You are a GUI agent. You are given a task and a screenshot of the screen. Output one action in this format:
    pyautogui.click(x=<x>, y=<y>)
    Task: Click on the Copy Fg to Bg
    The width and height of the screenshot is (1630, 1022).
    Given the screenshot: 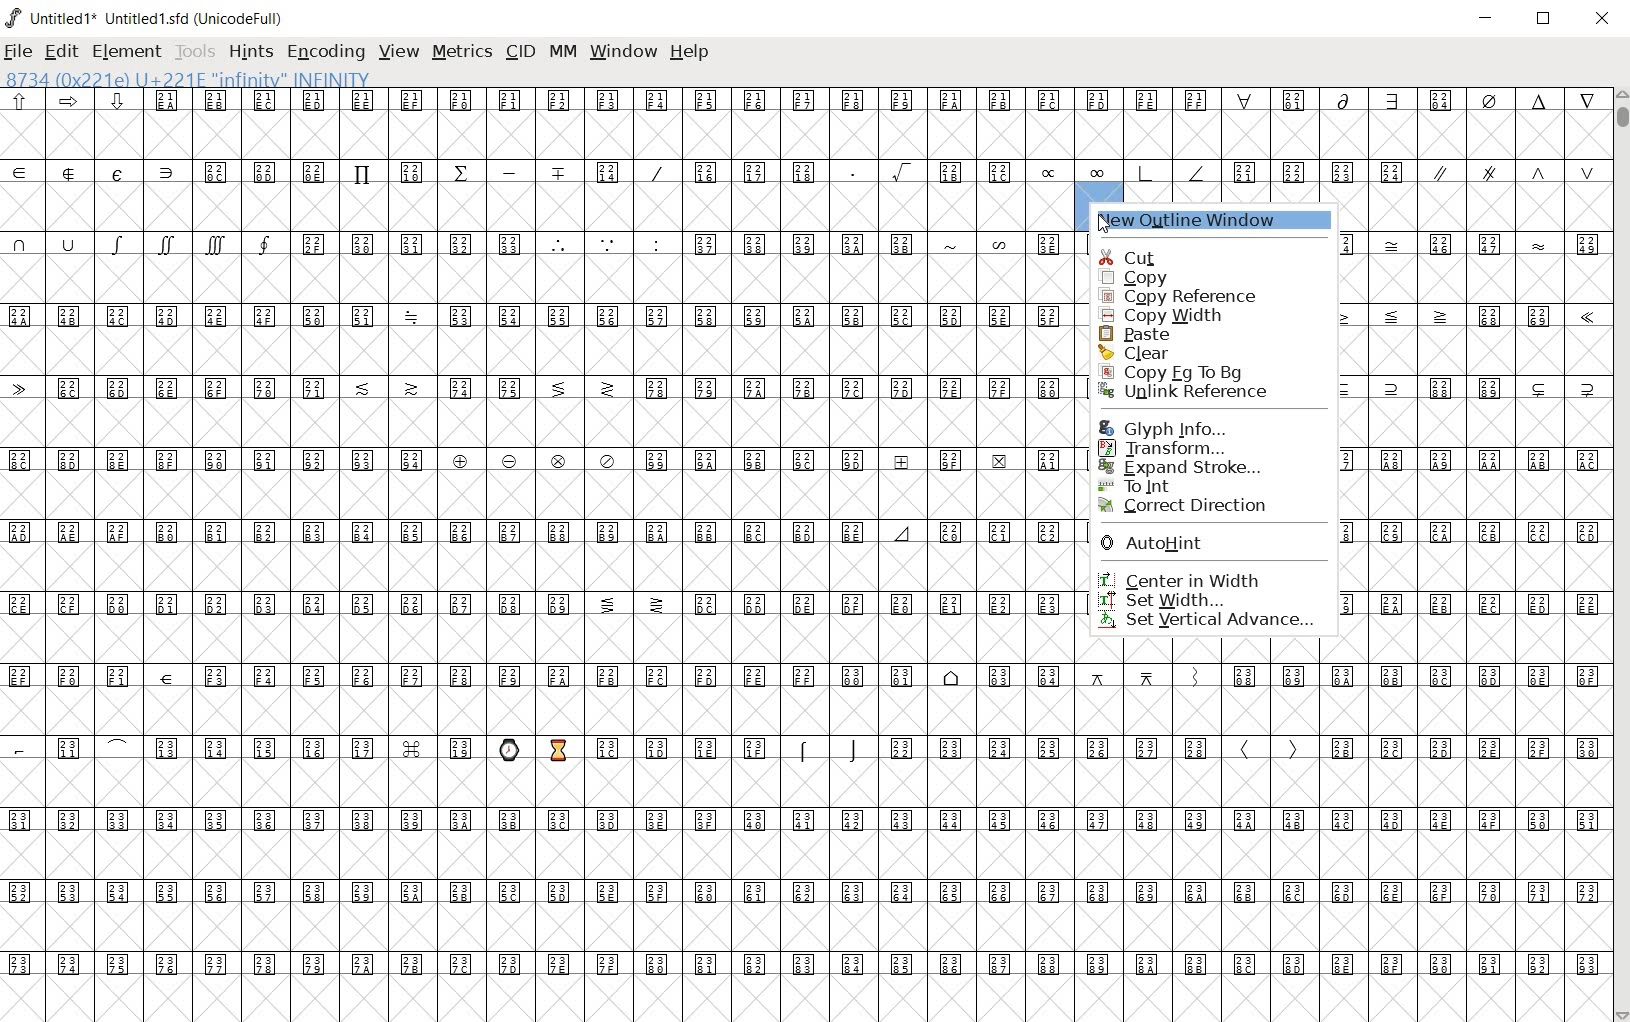 What is the action you would take?
    pyautogui.click(x=1191, y=371)
    